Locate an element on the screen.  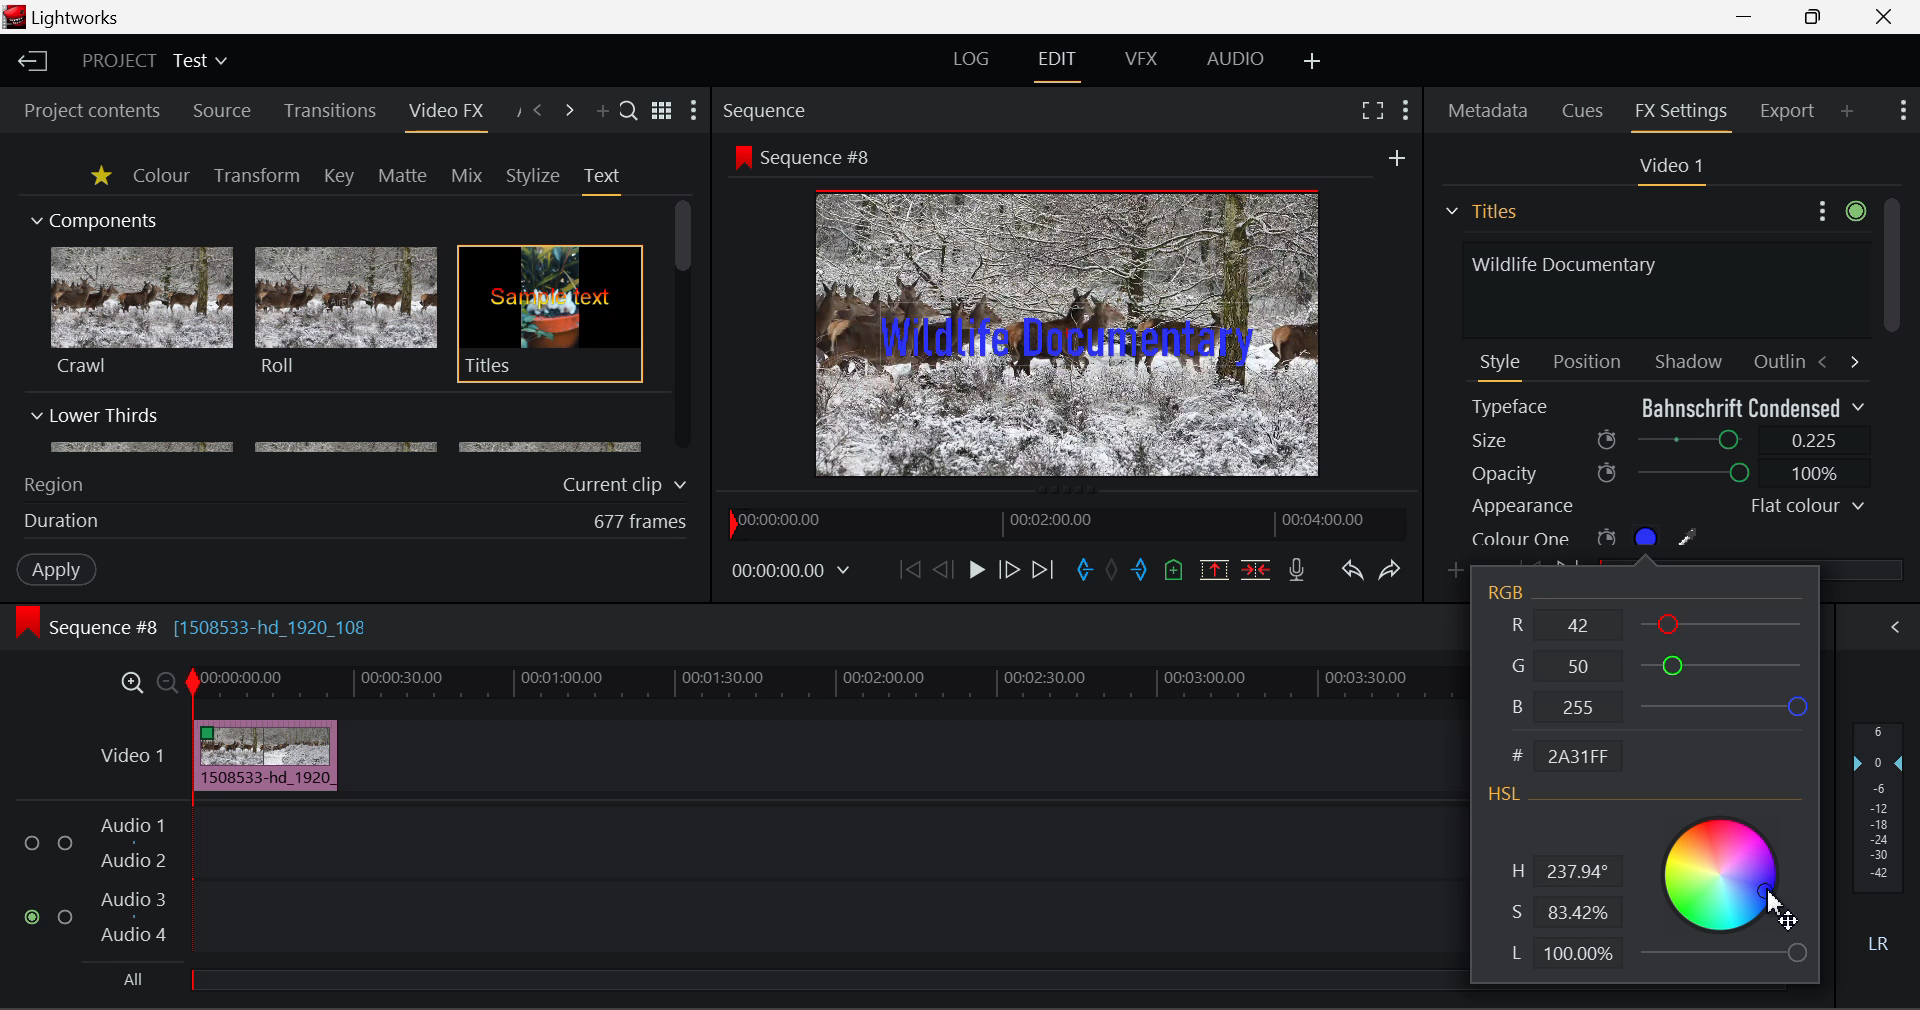
Shadow is located at coordinates (1690, 357).